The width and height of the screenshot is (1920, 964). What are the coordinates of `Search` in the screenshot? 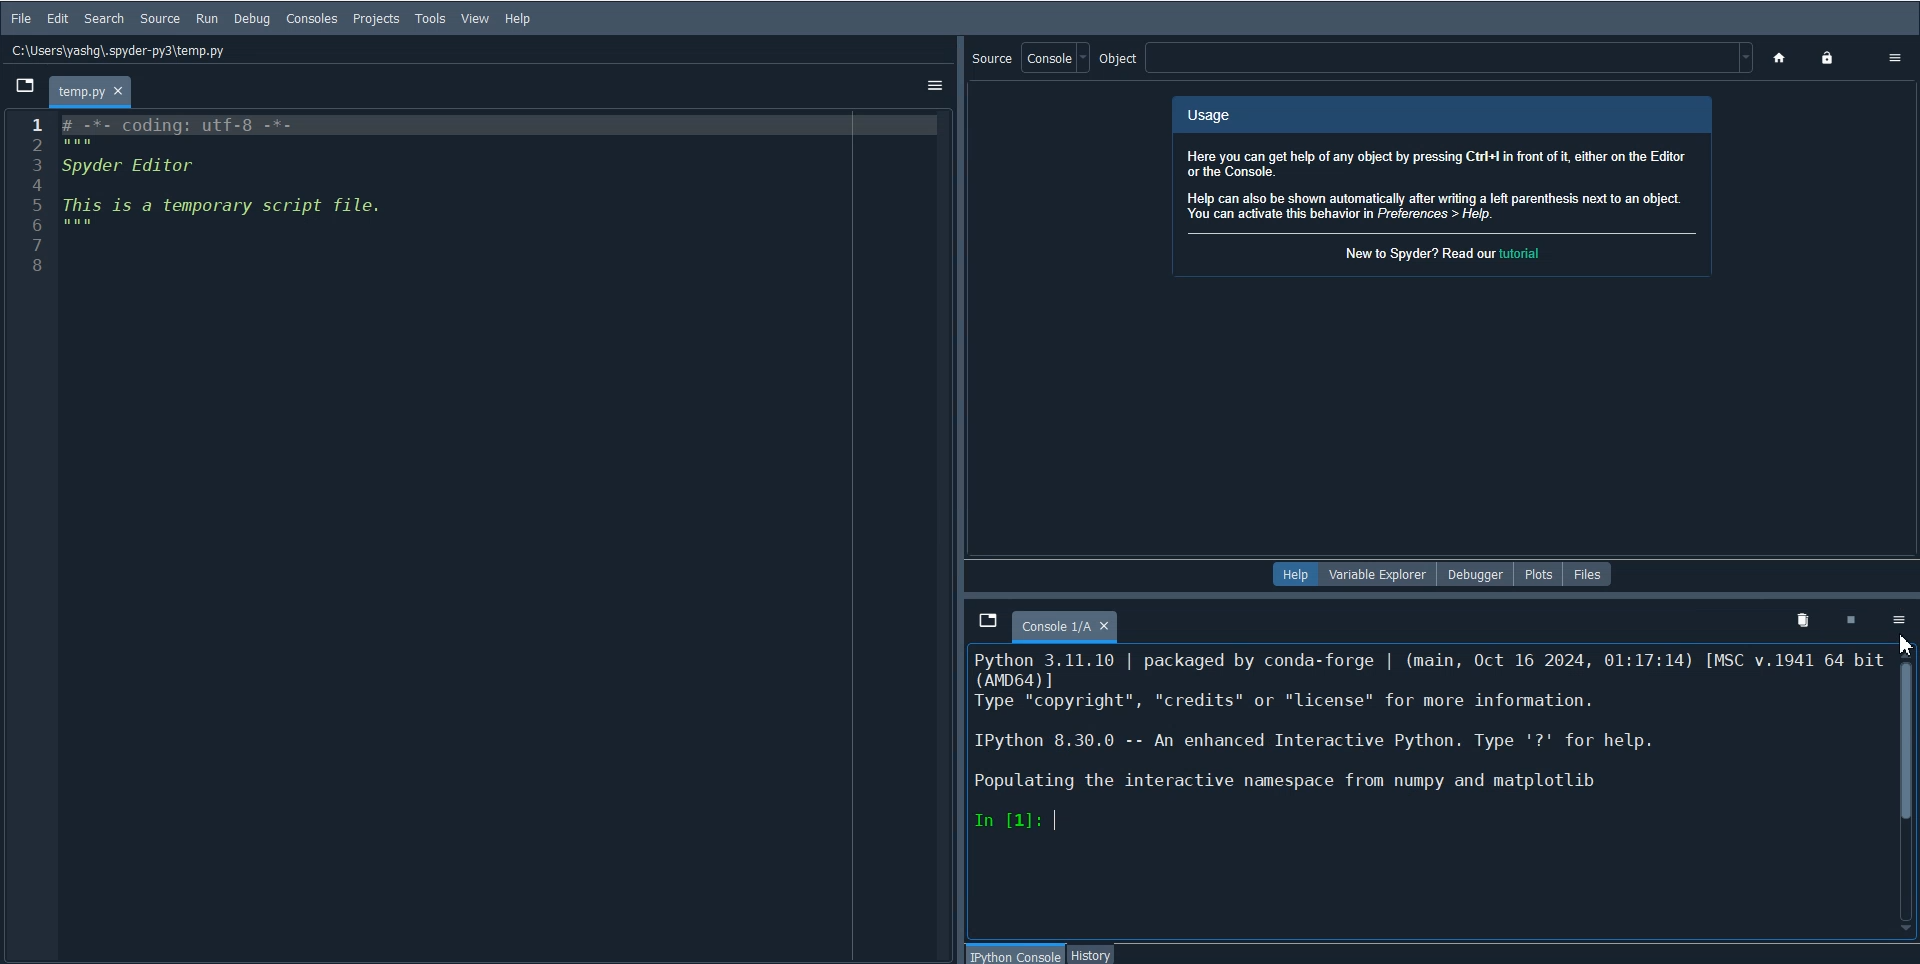 It's located at (104, 18).